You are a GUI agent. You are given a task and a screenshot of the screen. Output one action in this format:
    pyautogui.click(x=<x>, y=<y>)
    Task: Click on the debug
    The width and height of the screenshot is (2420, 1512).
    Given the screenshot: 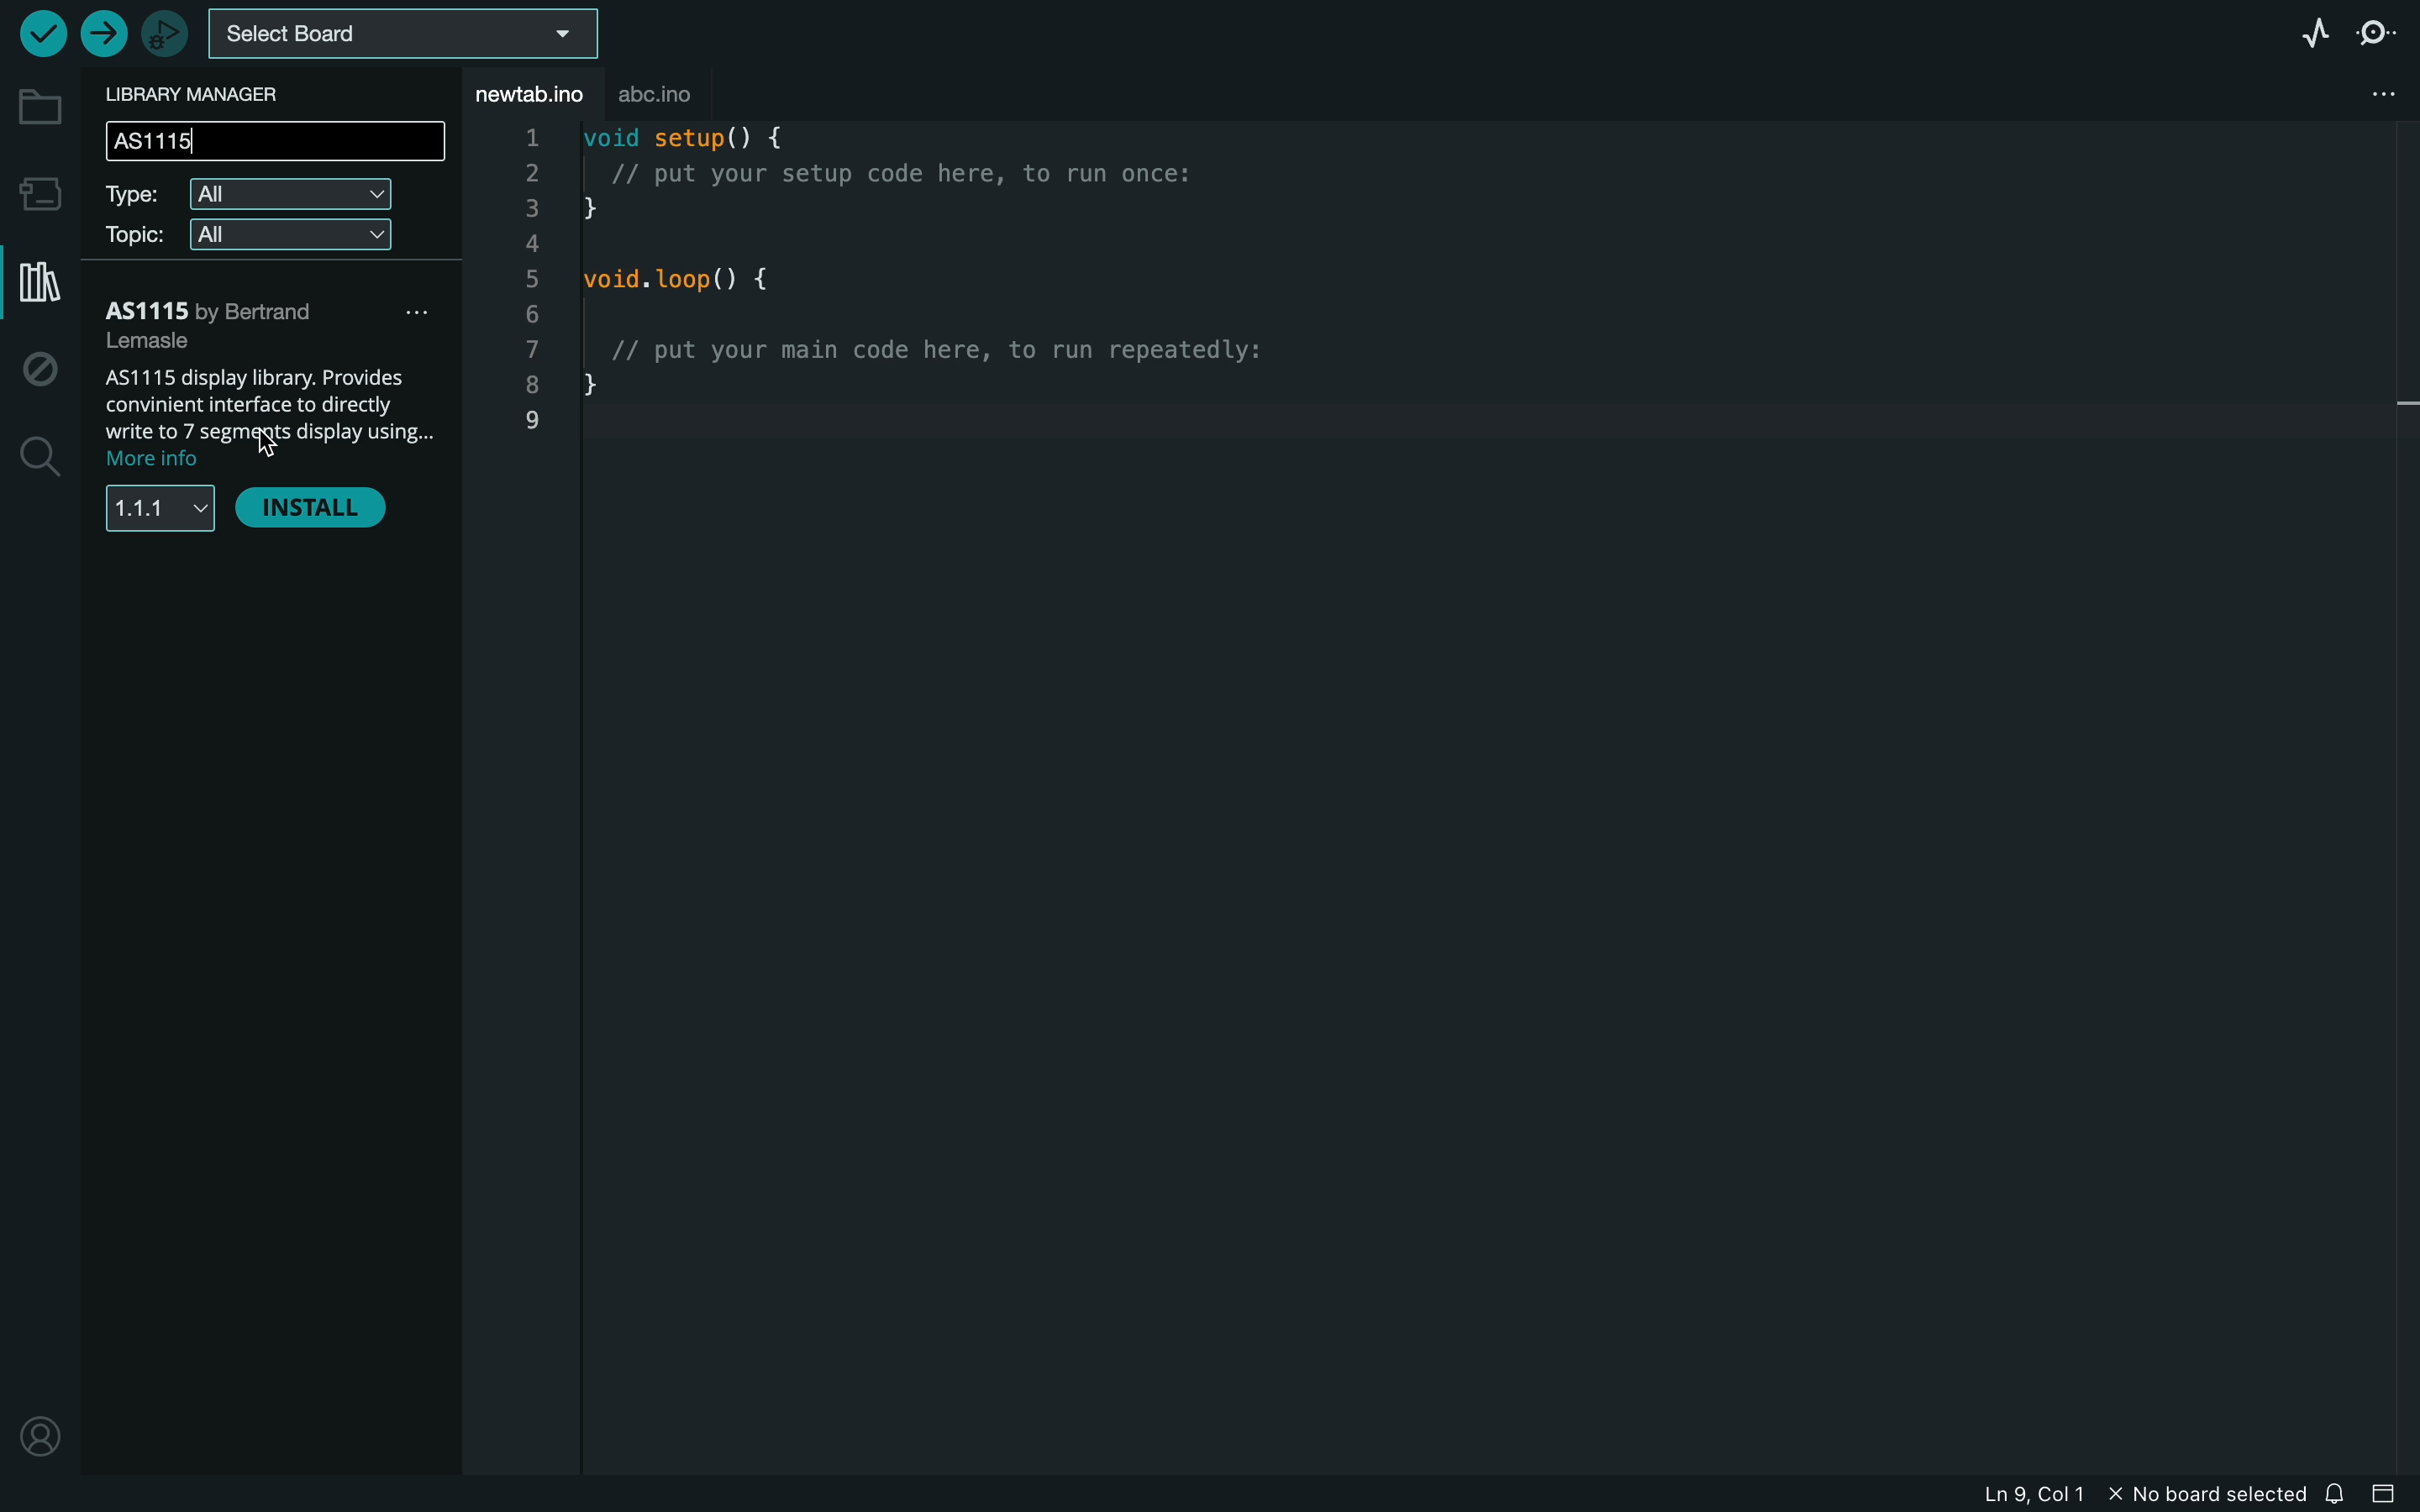 What is the action you would take?
    pyautogui.click(x=44, y=370)
    